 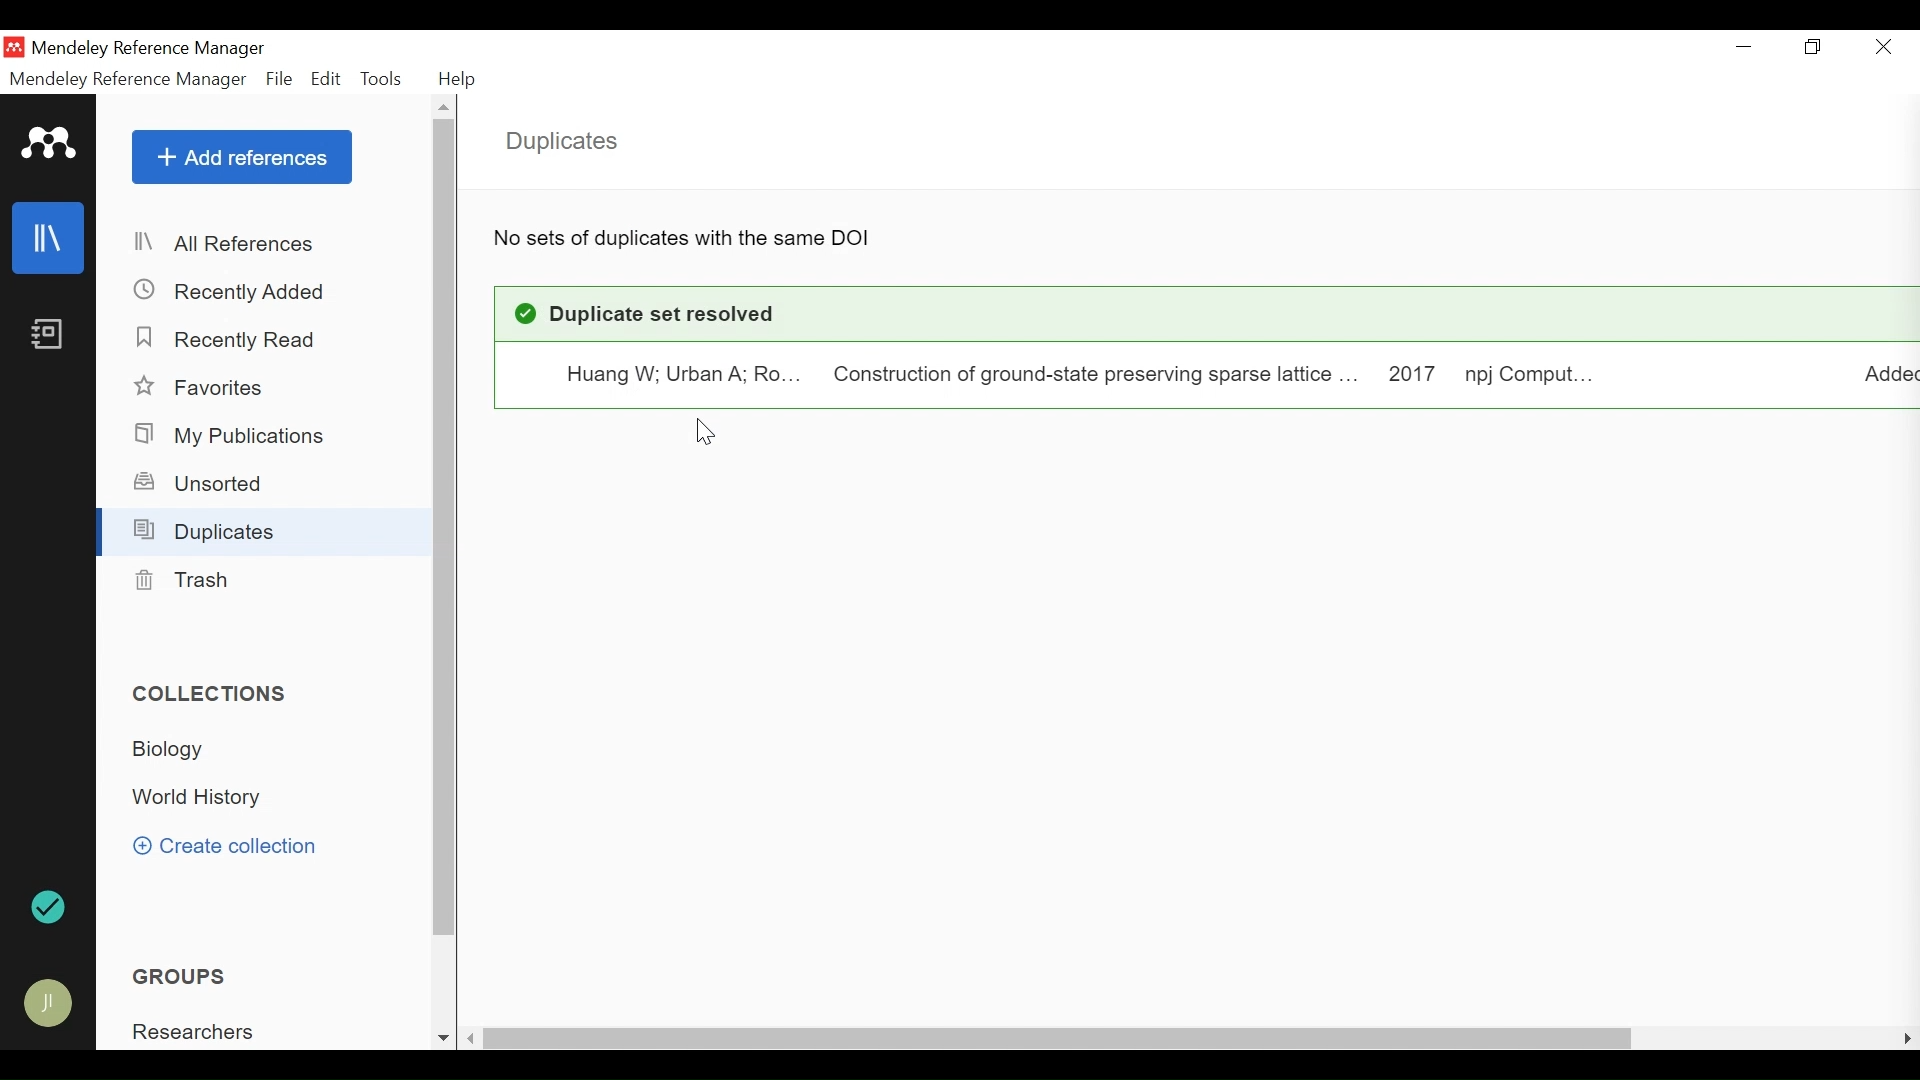 I want to click on Duplicates, so click(x=565, y=141).